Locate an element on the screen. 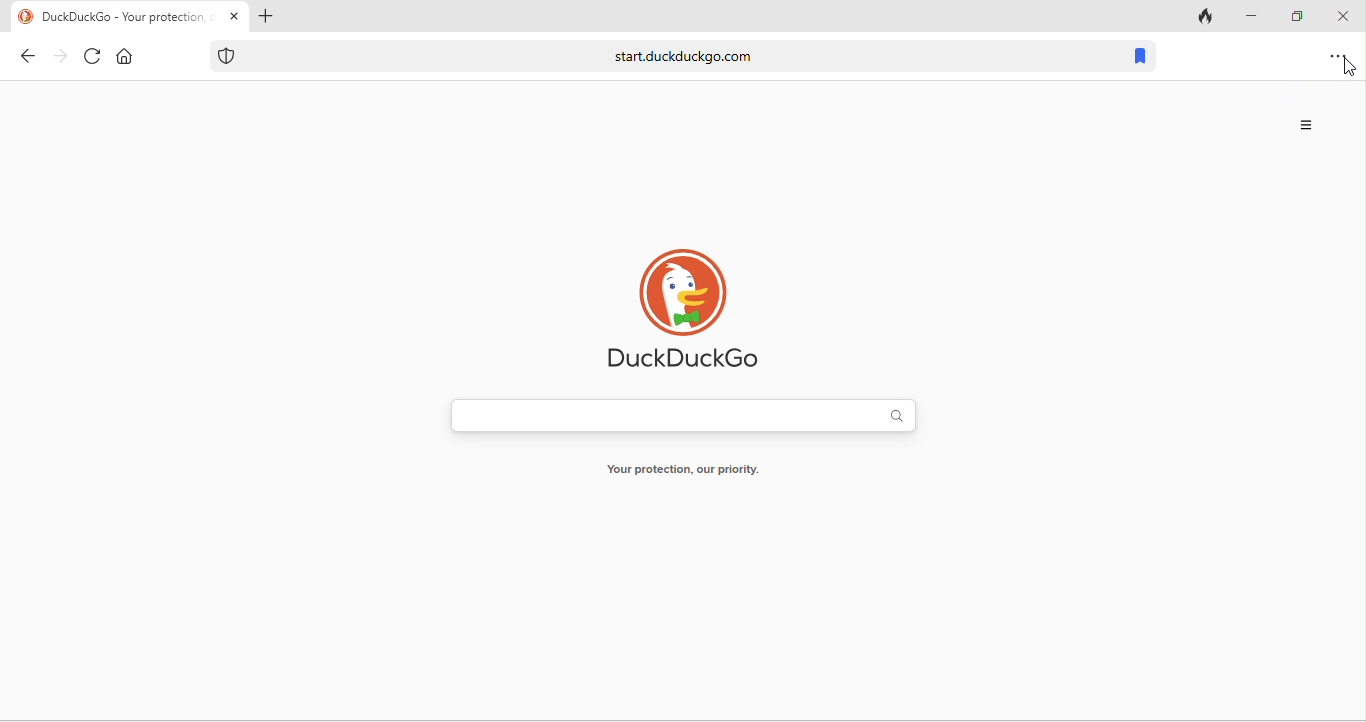  close is located at coordinates (1346, 16).